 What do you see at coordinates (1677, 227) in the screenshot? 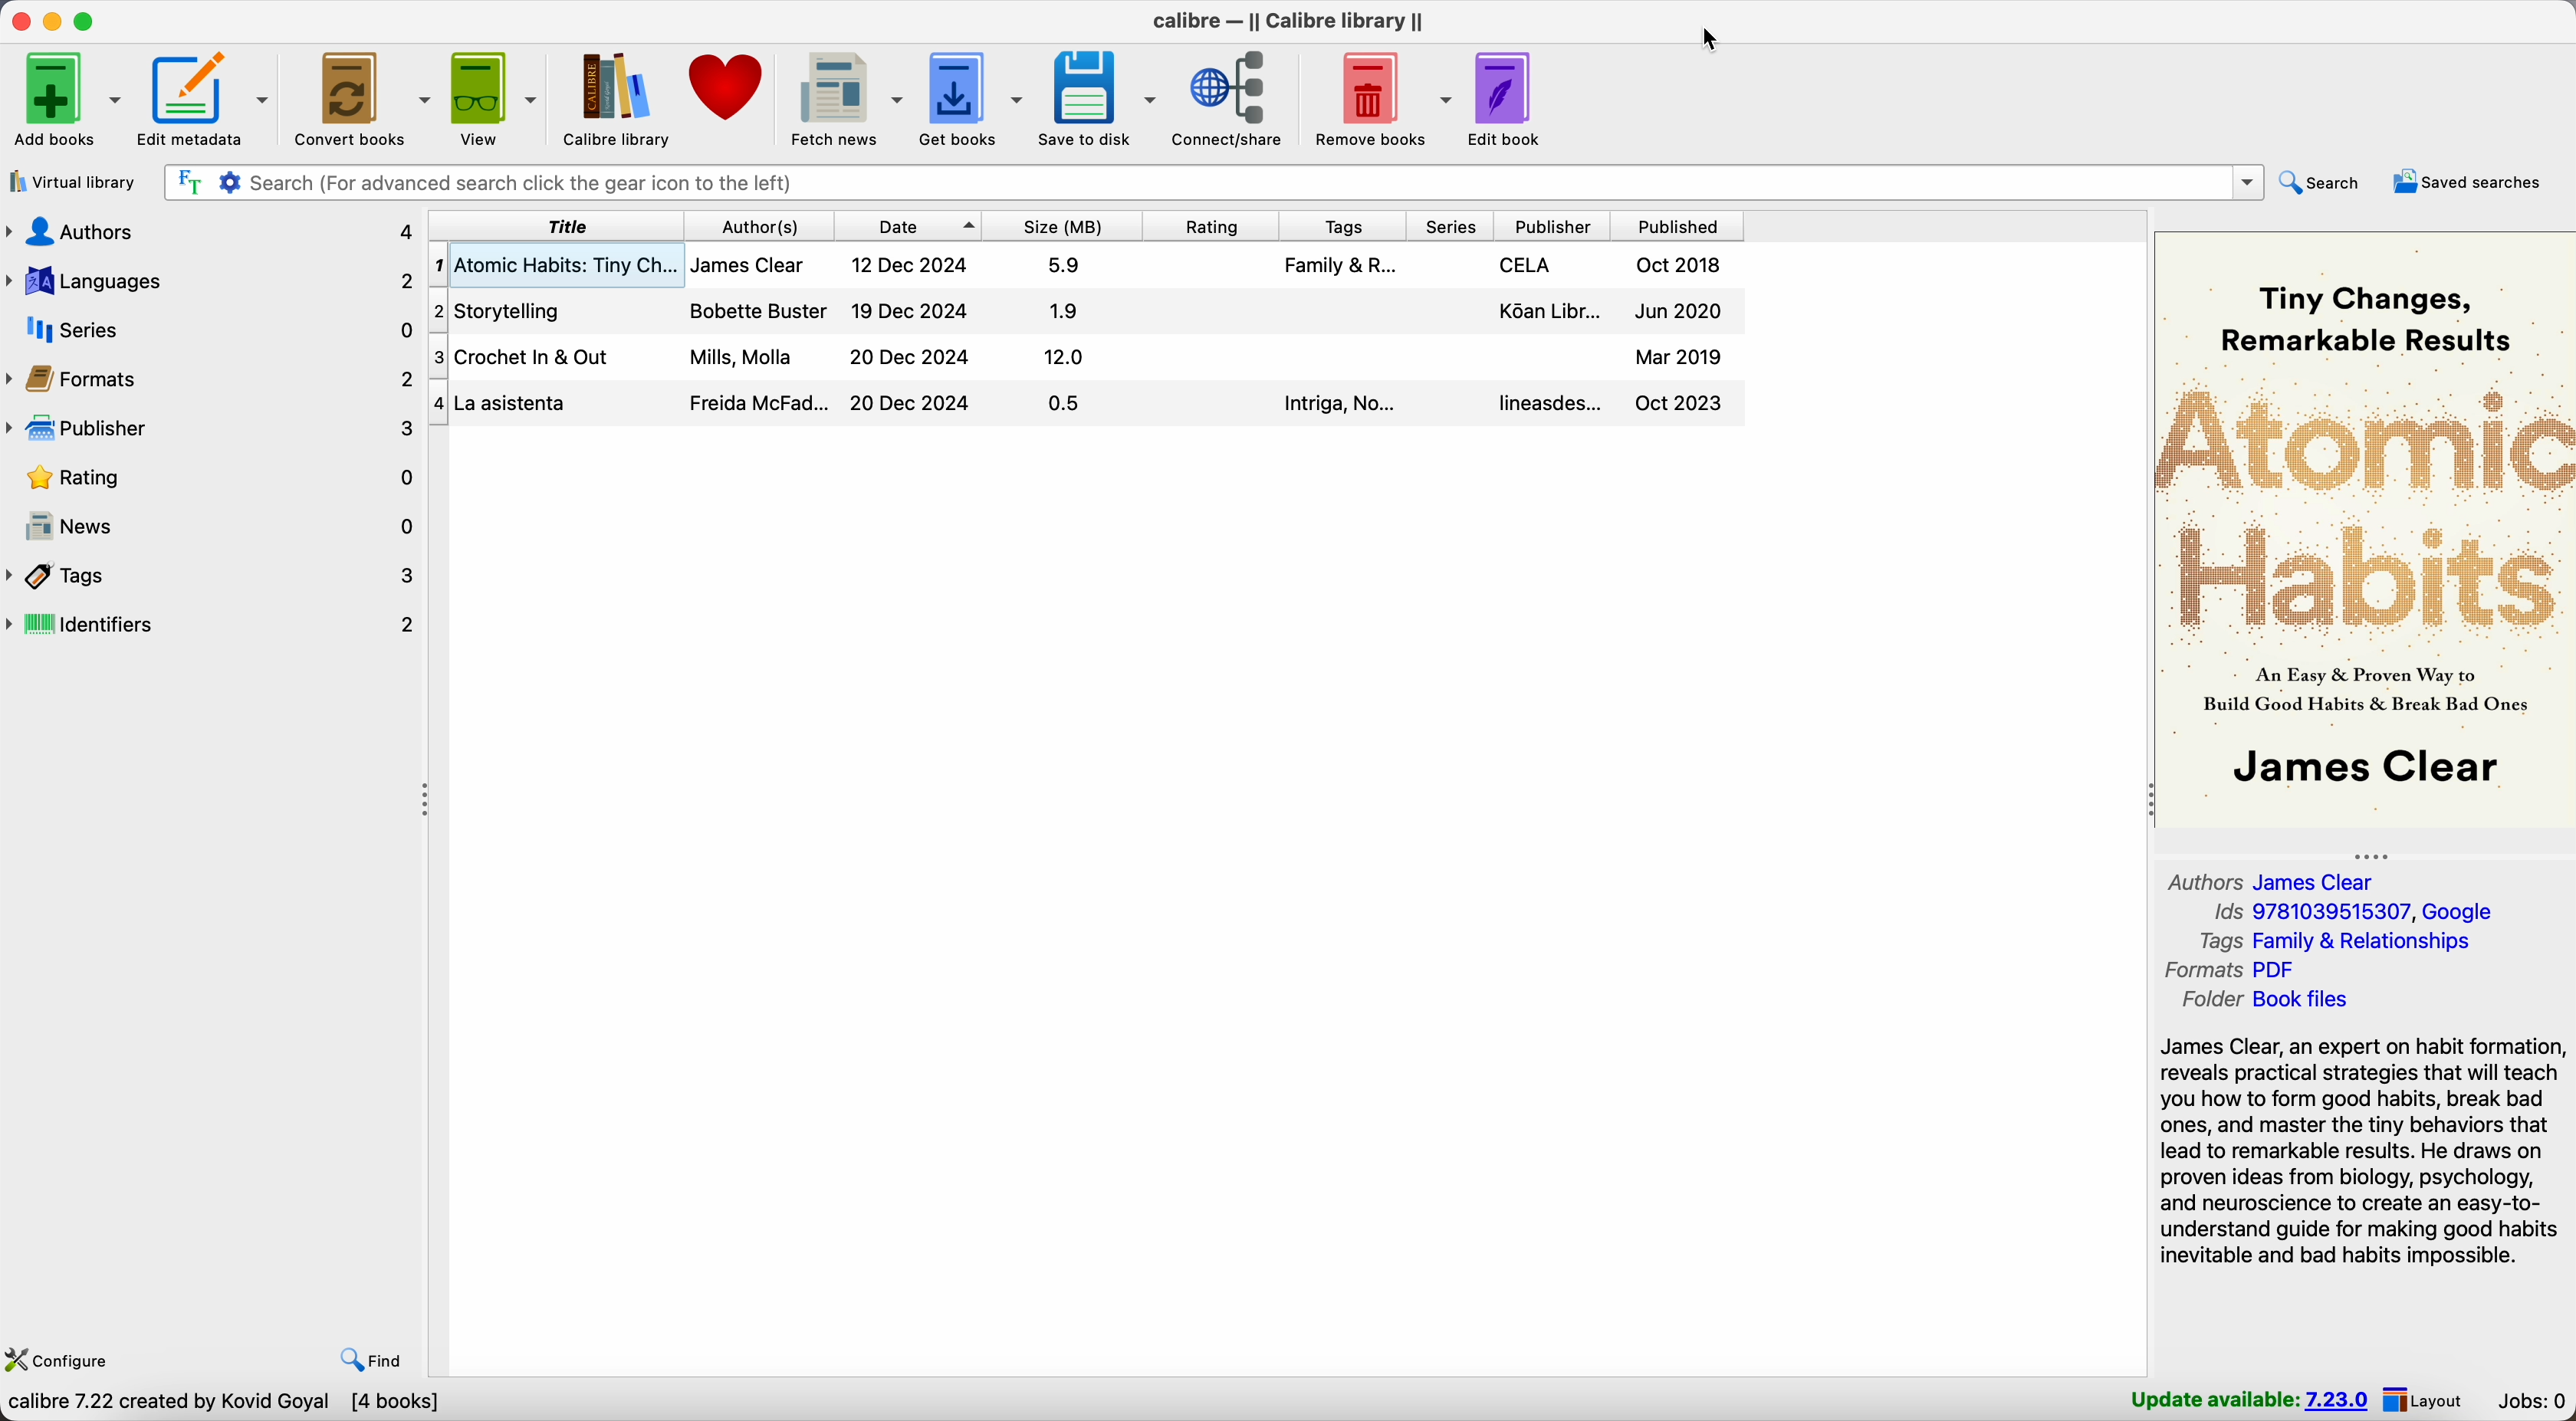
I see `published` at bounding box center [1677, 227].